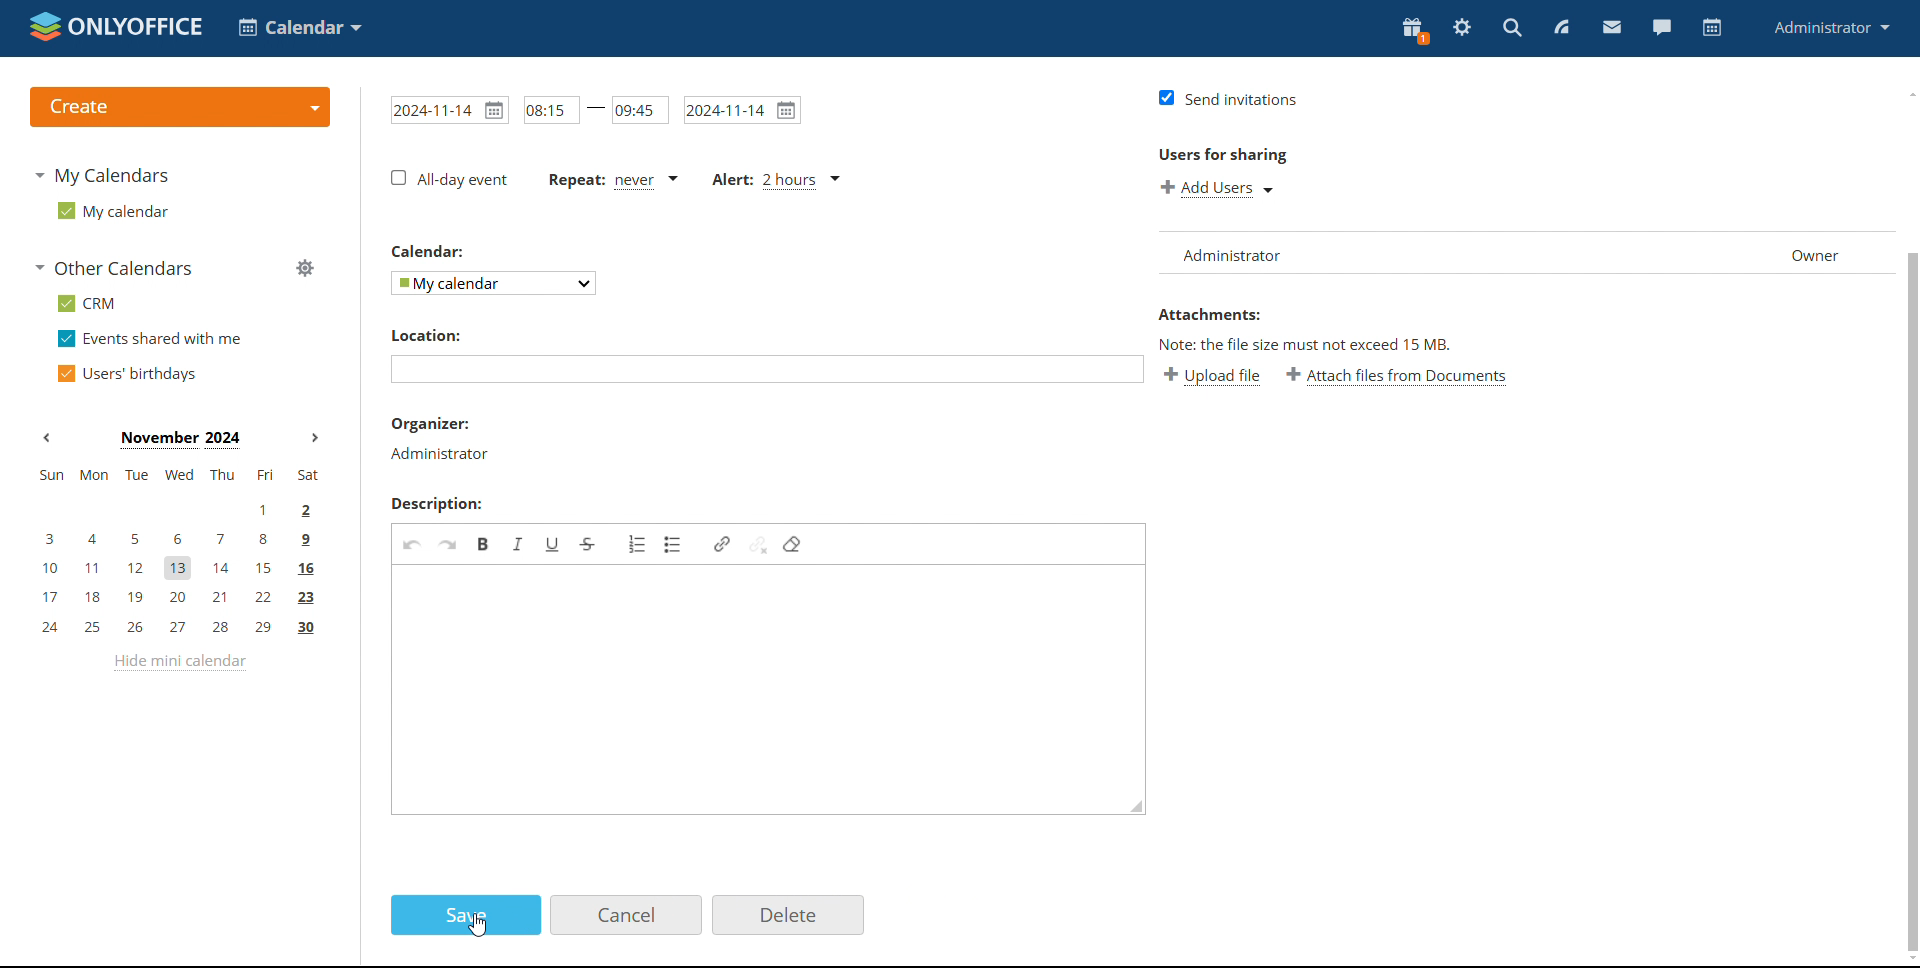 The height and width of the screenshot is (968, 1920). I want to click on present, so click(1413, 32).